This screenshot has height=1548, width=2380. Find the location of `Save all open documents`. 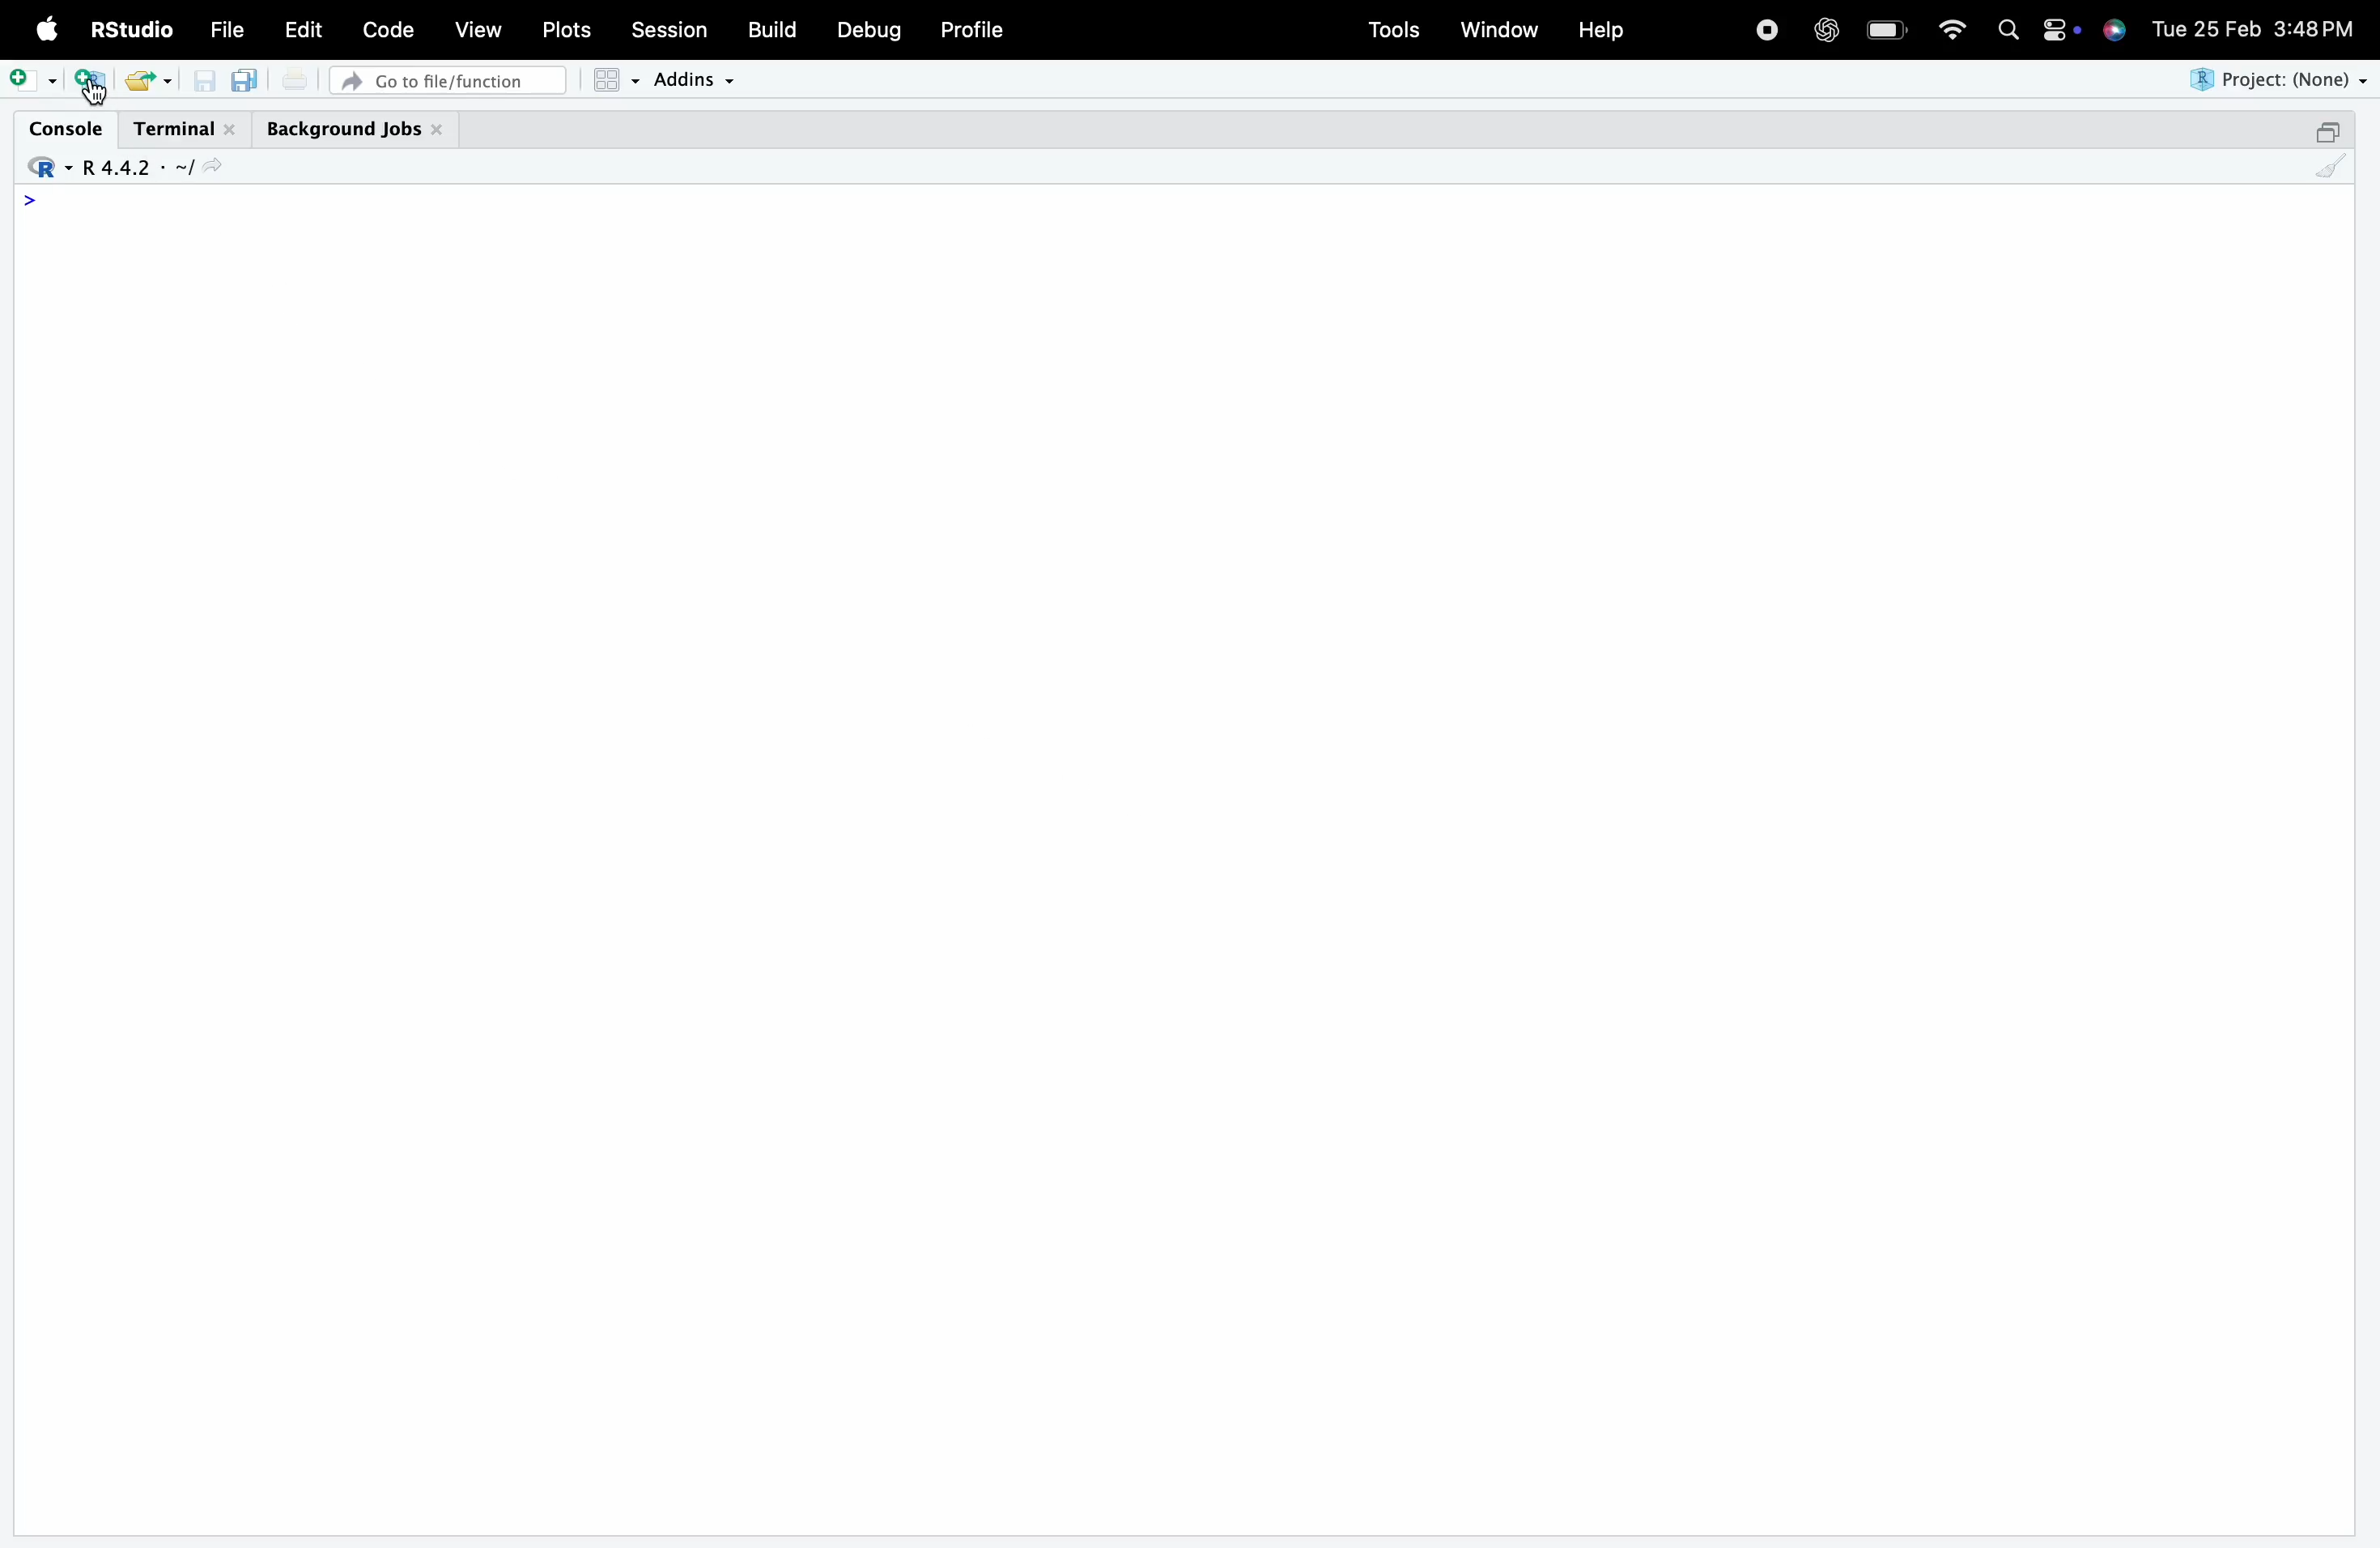

Save all open documents is located at coordinates (246, 80).